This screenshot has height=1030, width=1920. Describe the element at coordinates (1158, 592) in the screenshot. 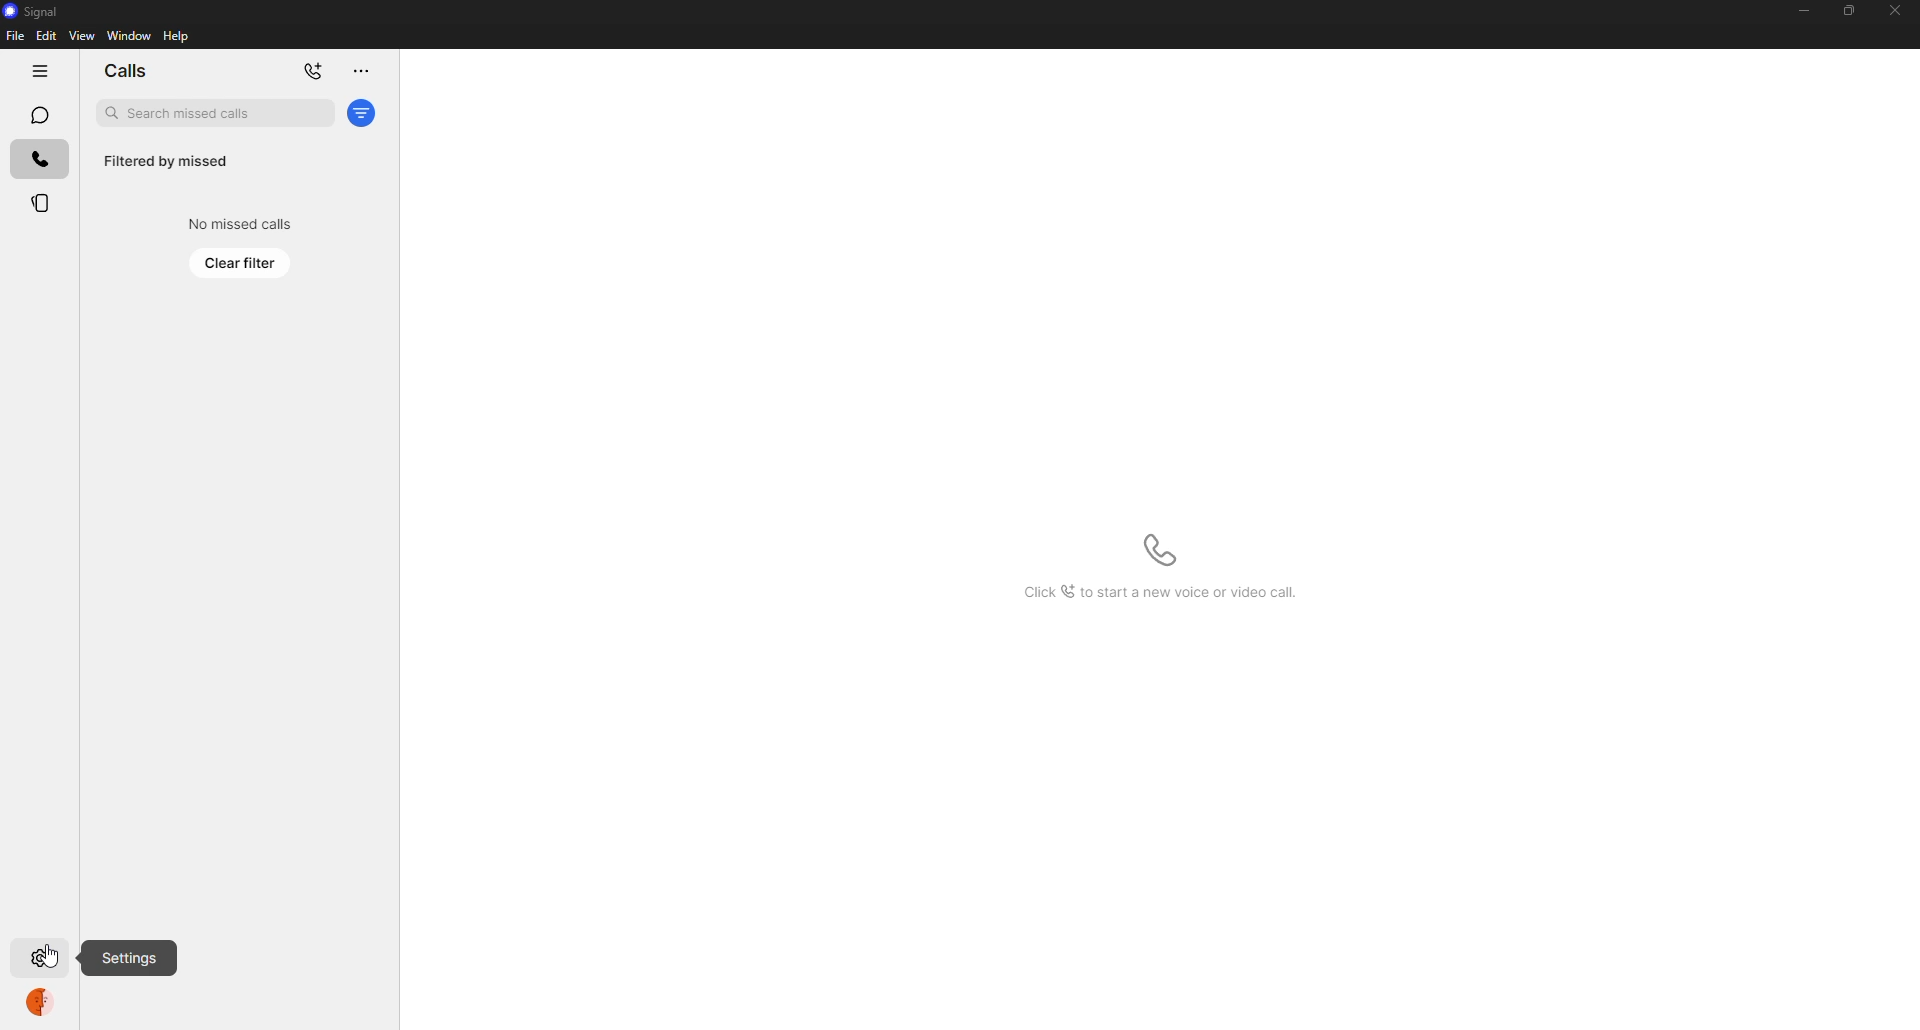

I see `Click to start a new voice or video call ` at that location.